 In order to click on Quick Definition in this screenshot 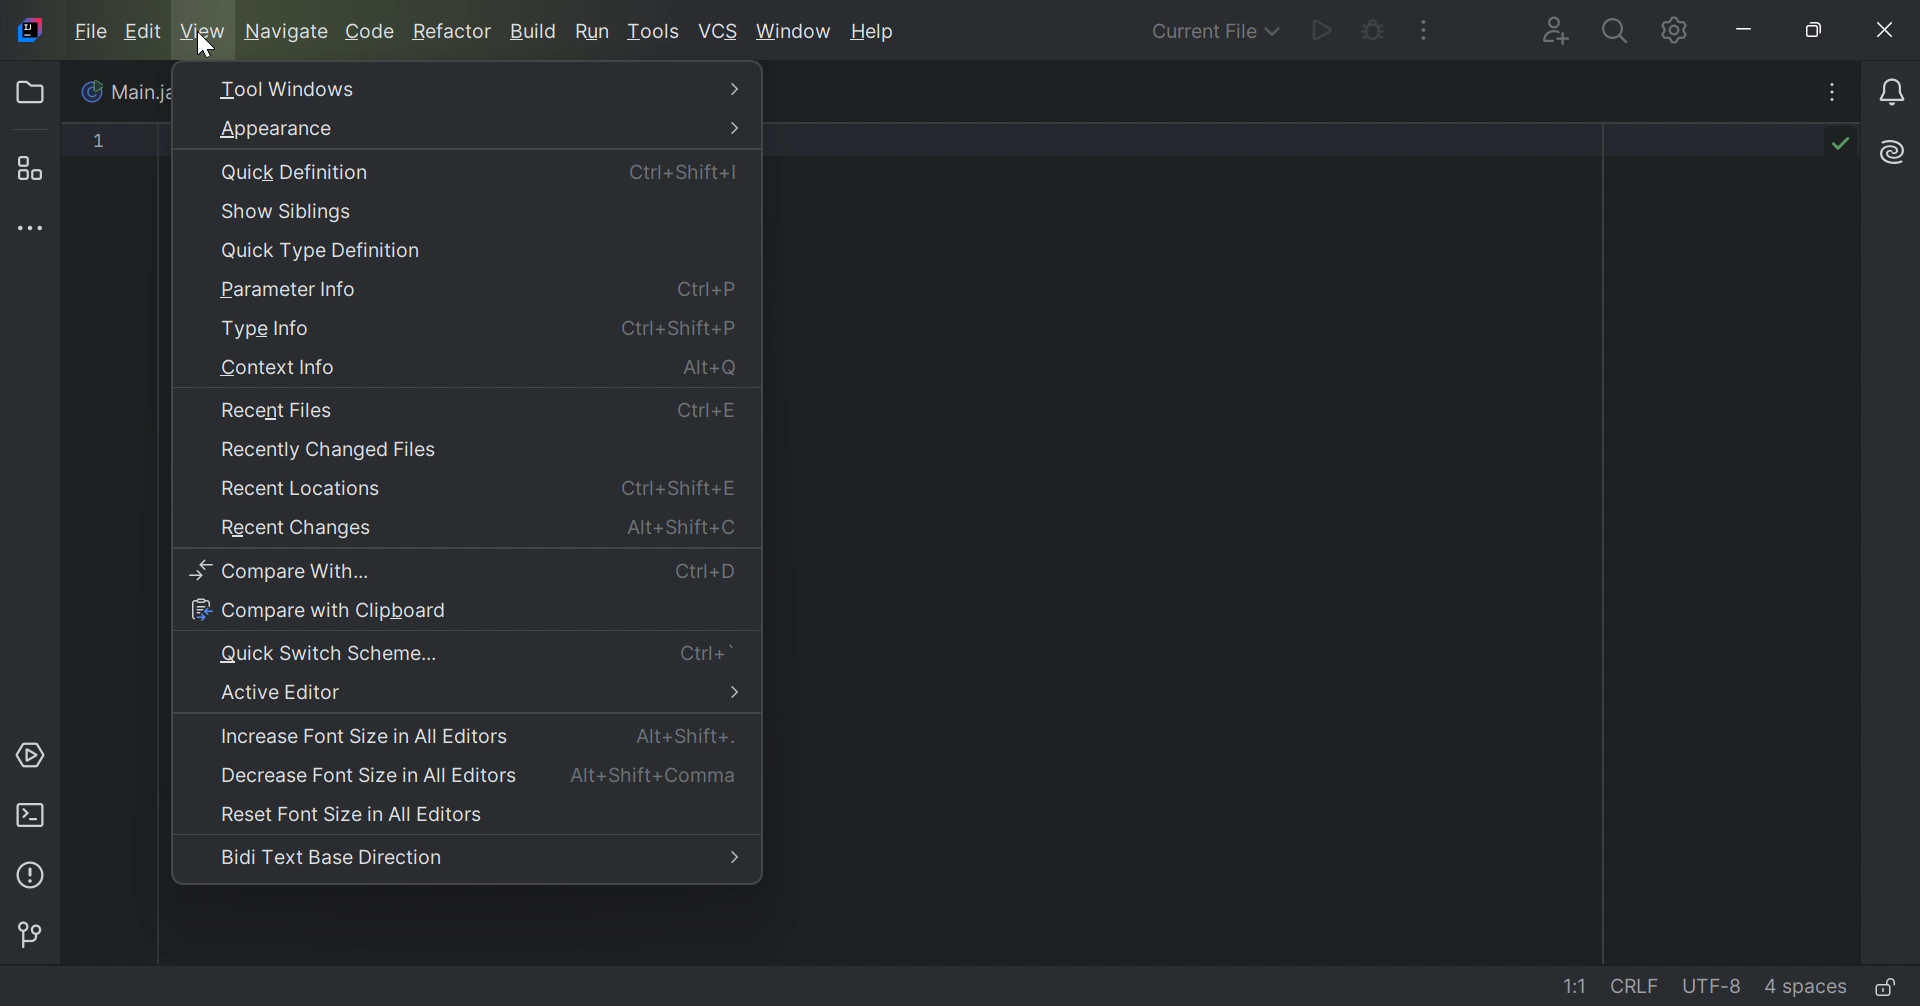, I will do `click(298, 173)`.